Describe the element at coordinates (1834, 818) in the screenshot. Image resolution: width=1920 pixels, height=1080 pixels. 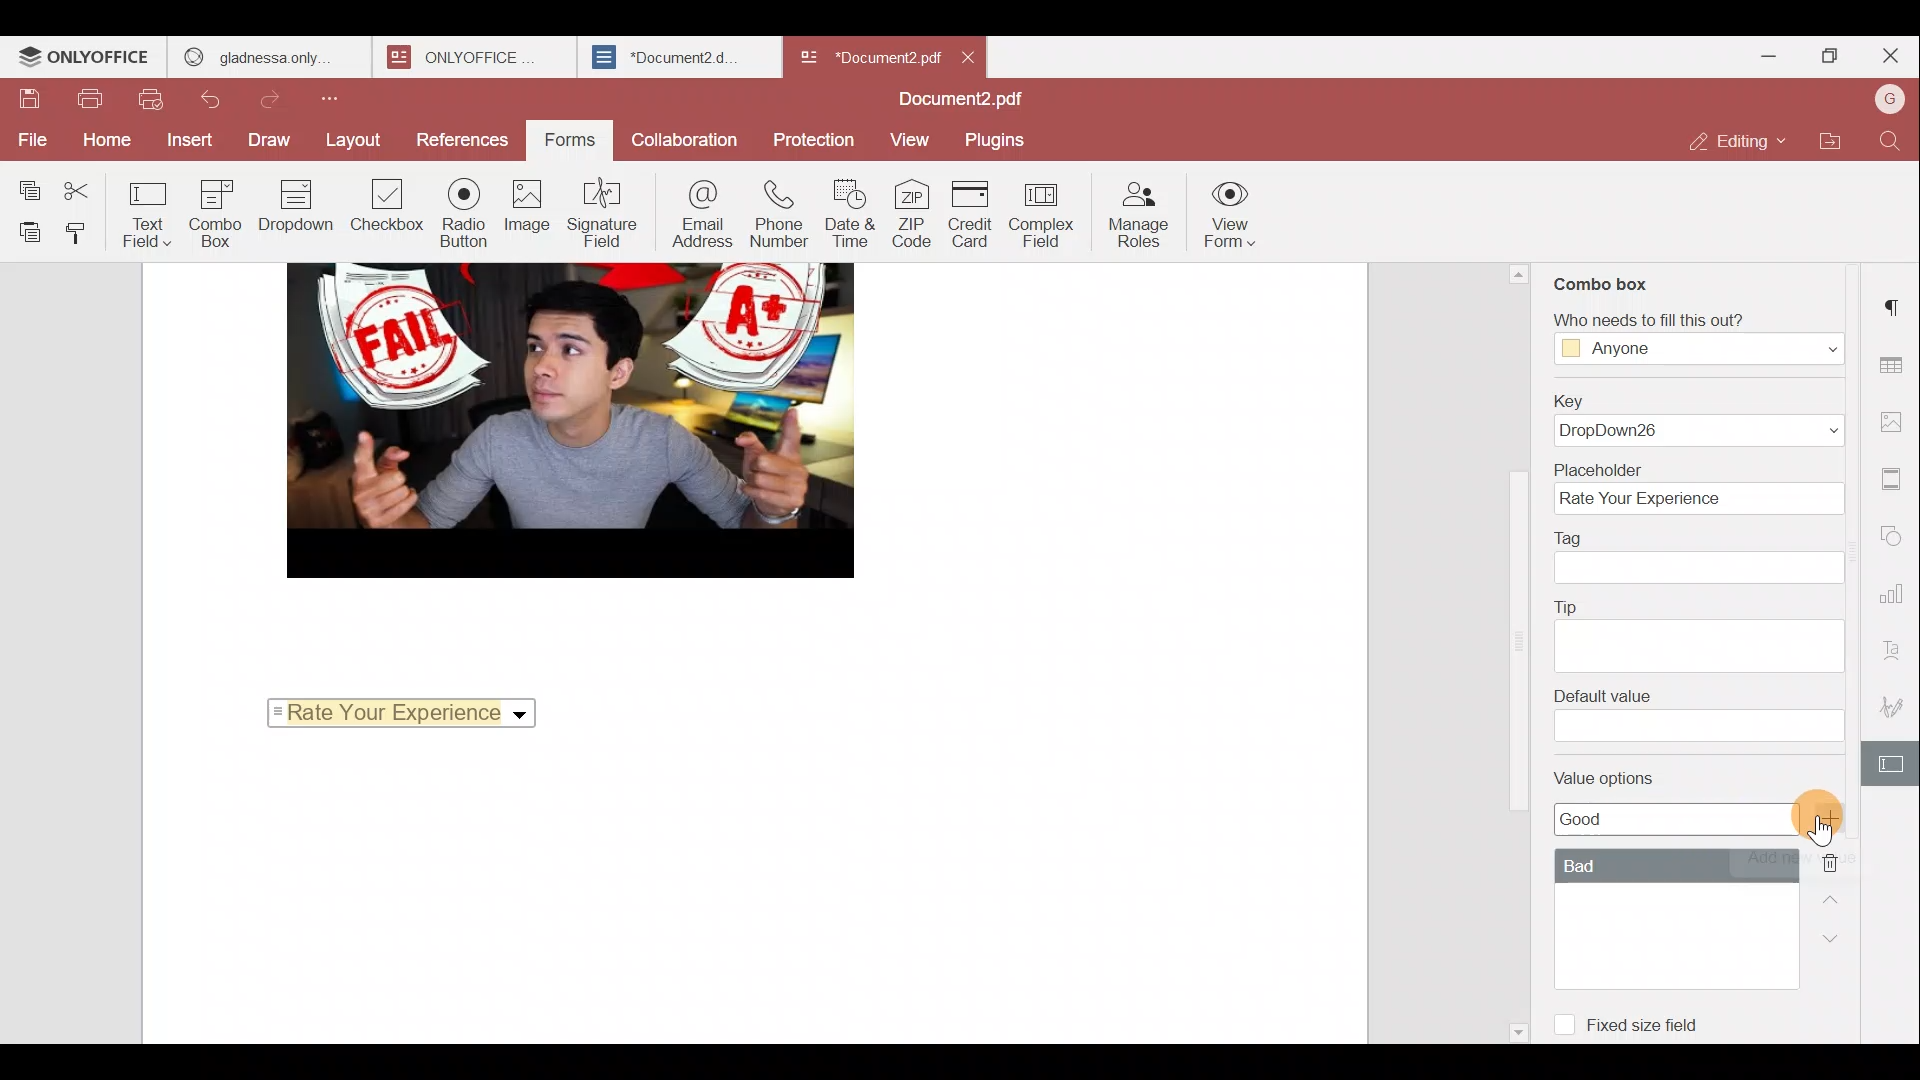
I see `Add value` at that location.